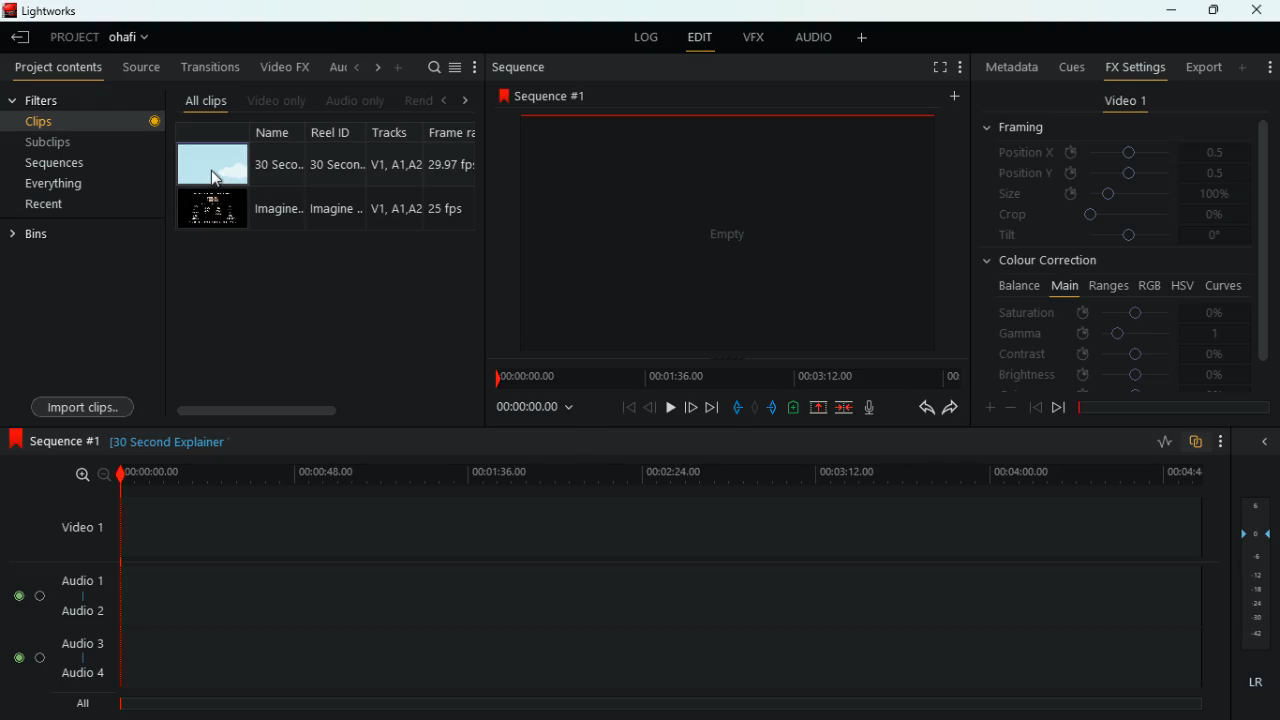 The width and height of the screenshot is (1280, 720). I want to click on sequence, so click(51, 439).